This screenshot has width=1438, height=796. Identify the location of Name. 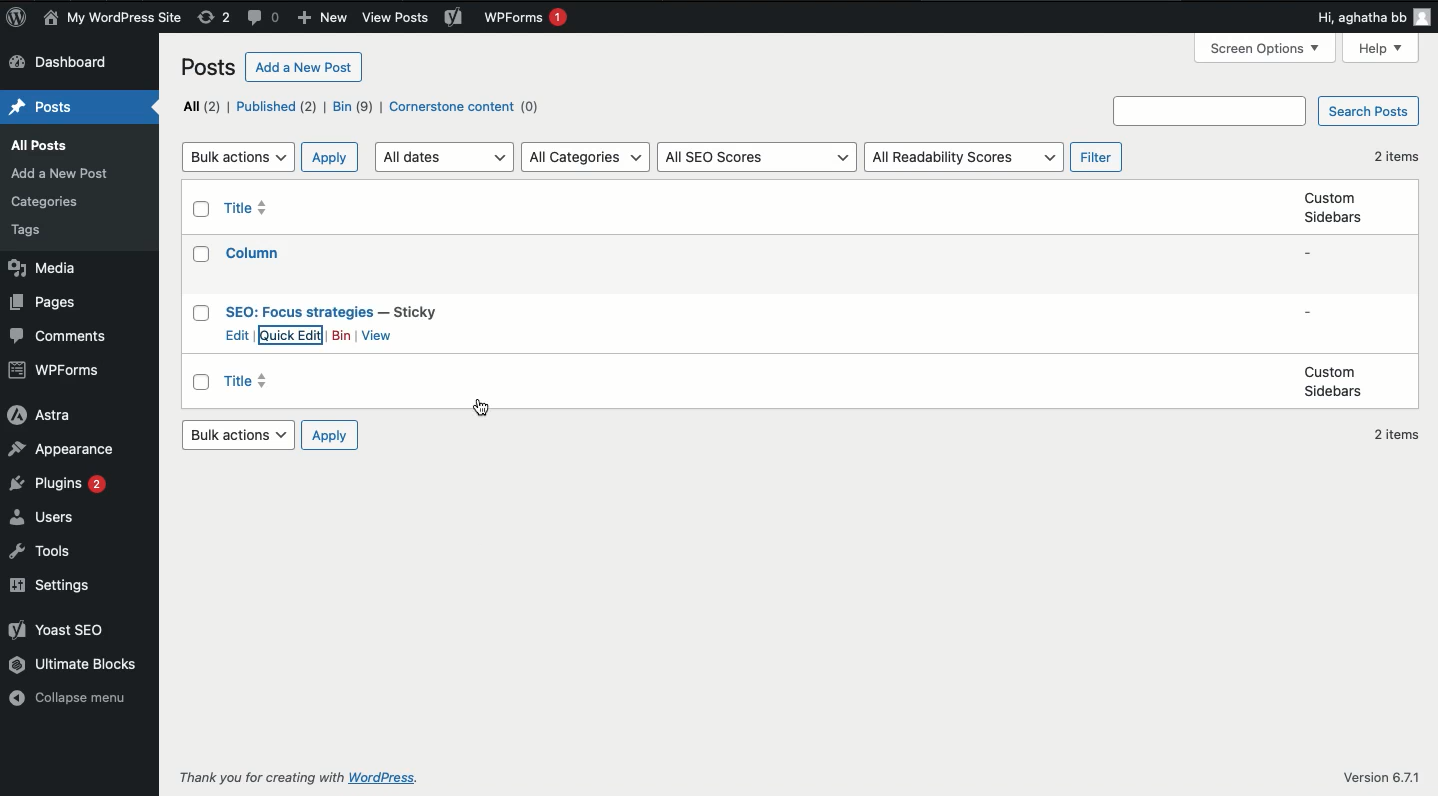
(115, 19).